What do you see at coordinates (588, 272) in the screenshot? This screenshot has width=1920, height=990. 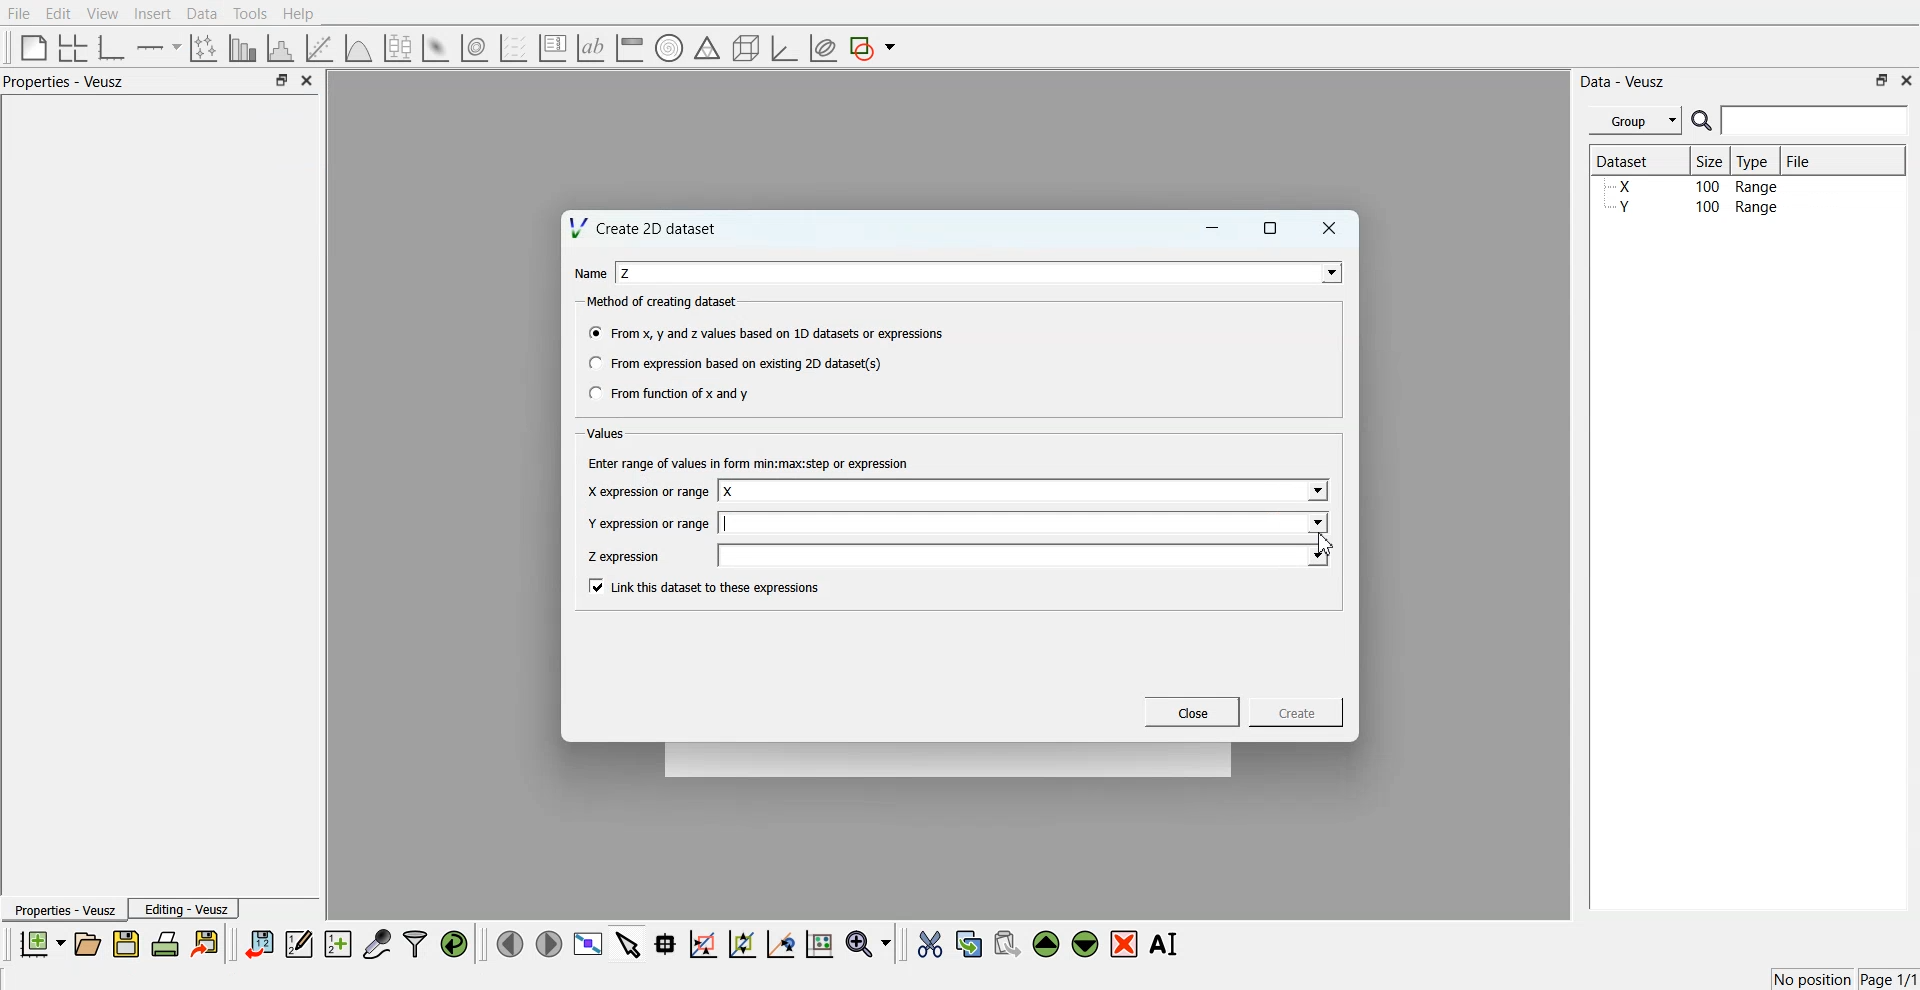 I see `‘Name` at bounding box center [588, 272].